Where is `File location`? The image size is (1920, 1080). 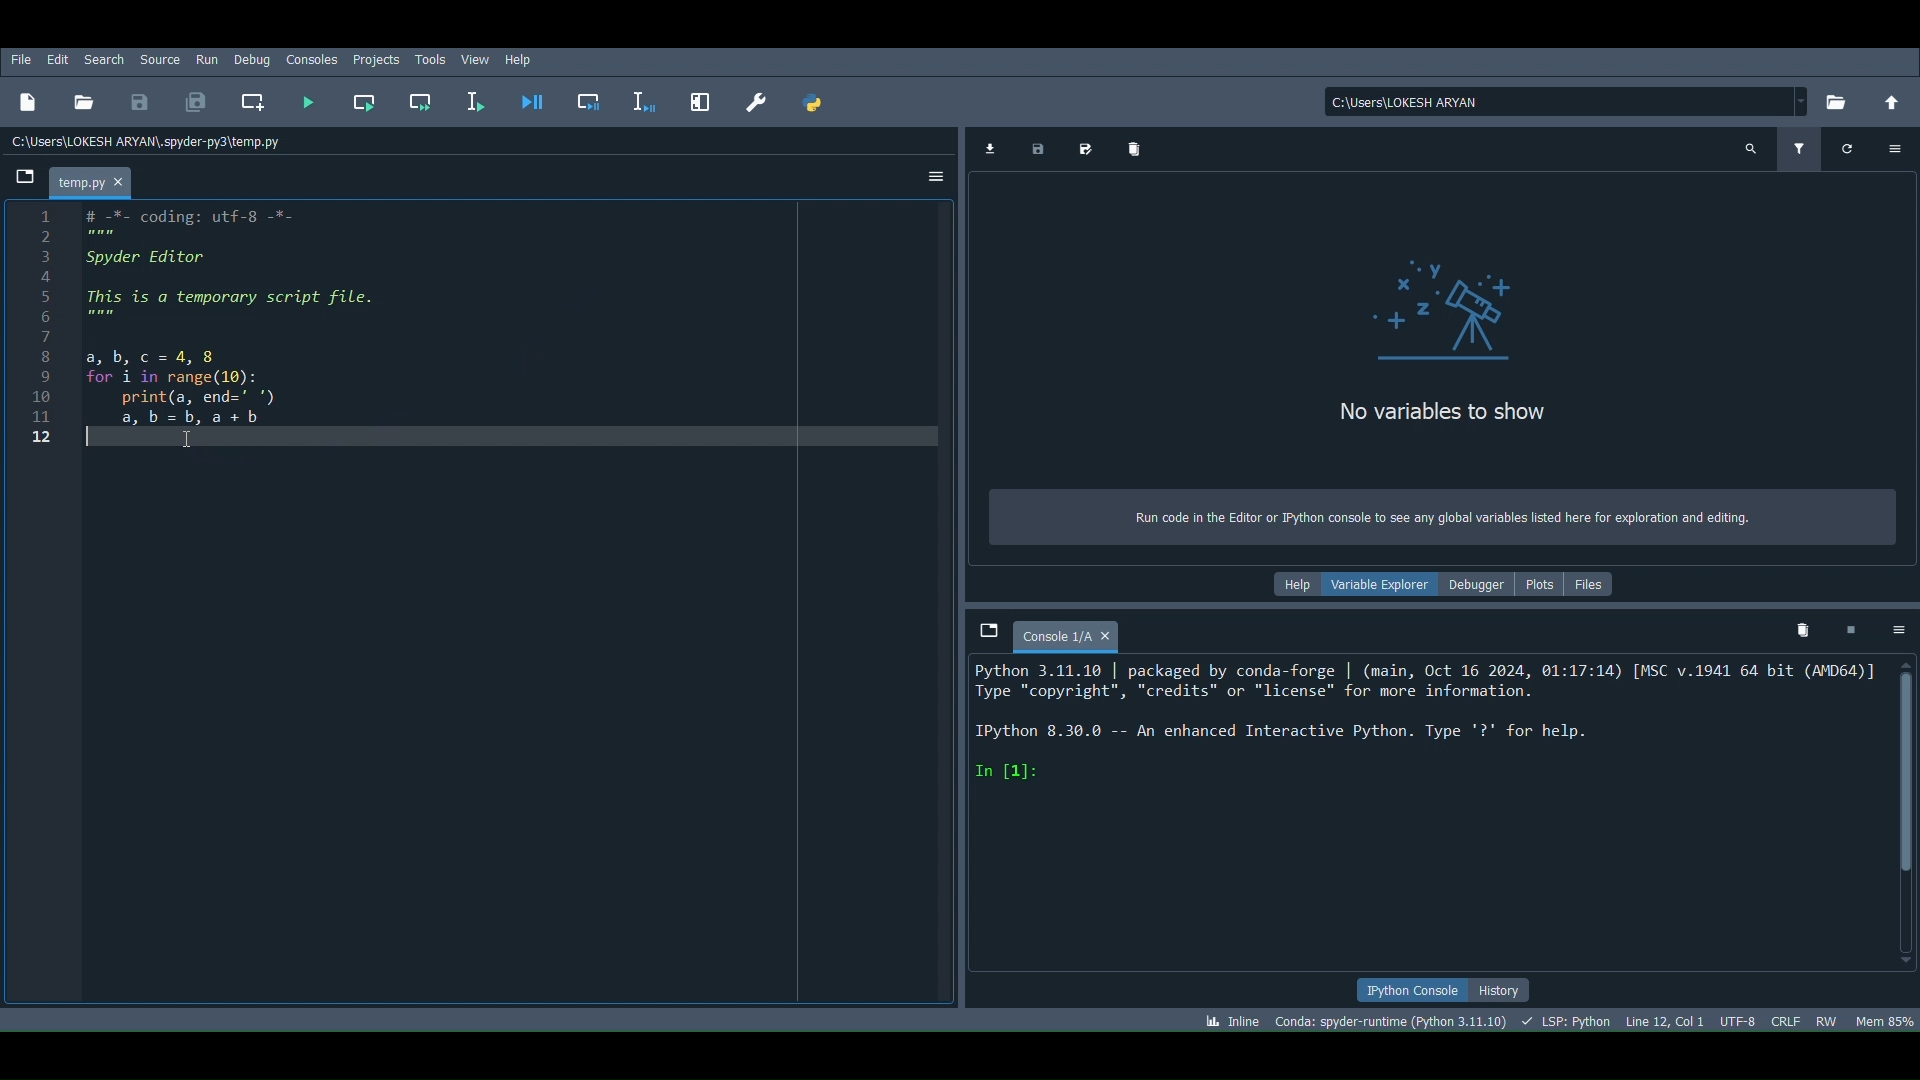 File location is located at coordinates (1566, 103).